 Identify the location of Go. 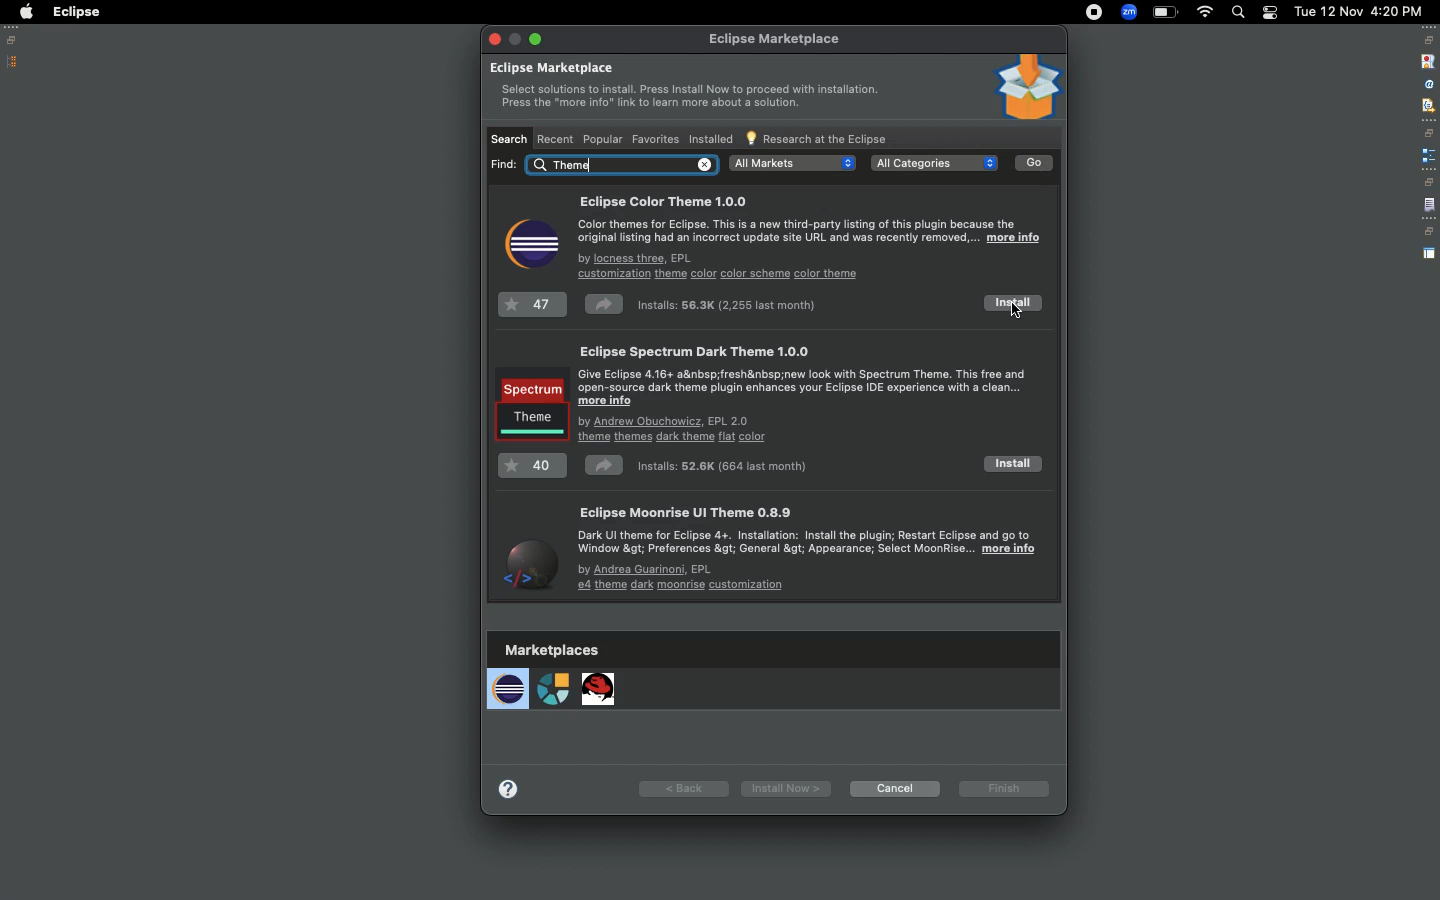
(1035, 163).